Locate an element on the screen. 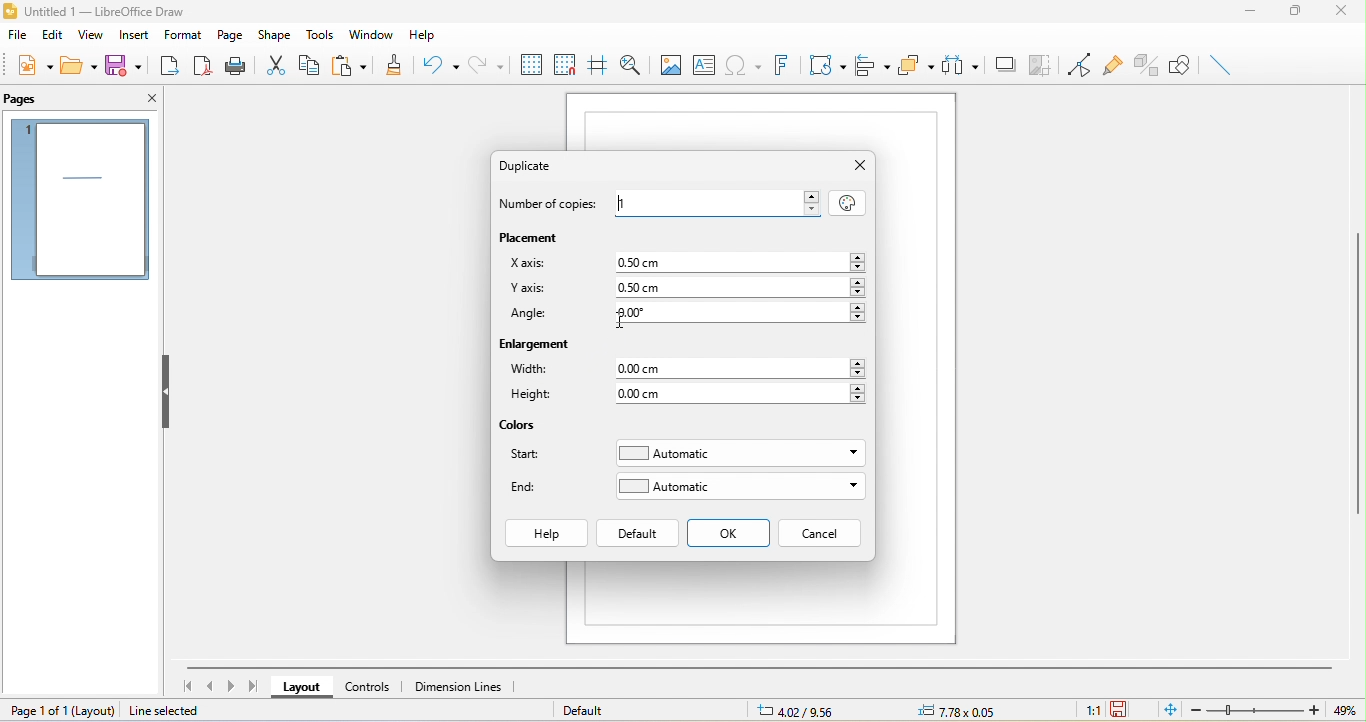 This screenshot has height=722, width=1366. paste is located at coordinates (355, 64).